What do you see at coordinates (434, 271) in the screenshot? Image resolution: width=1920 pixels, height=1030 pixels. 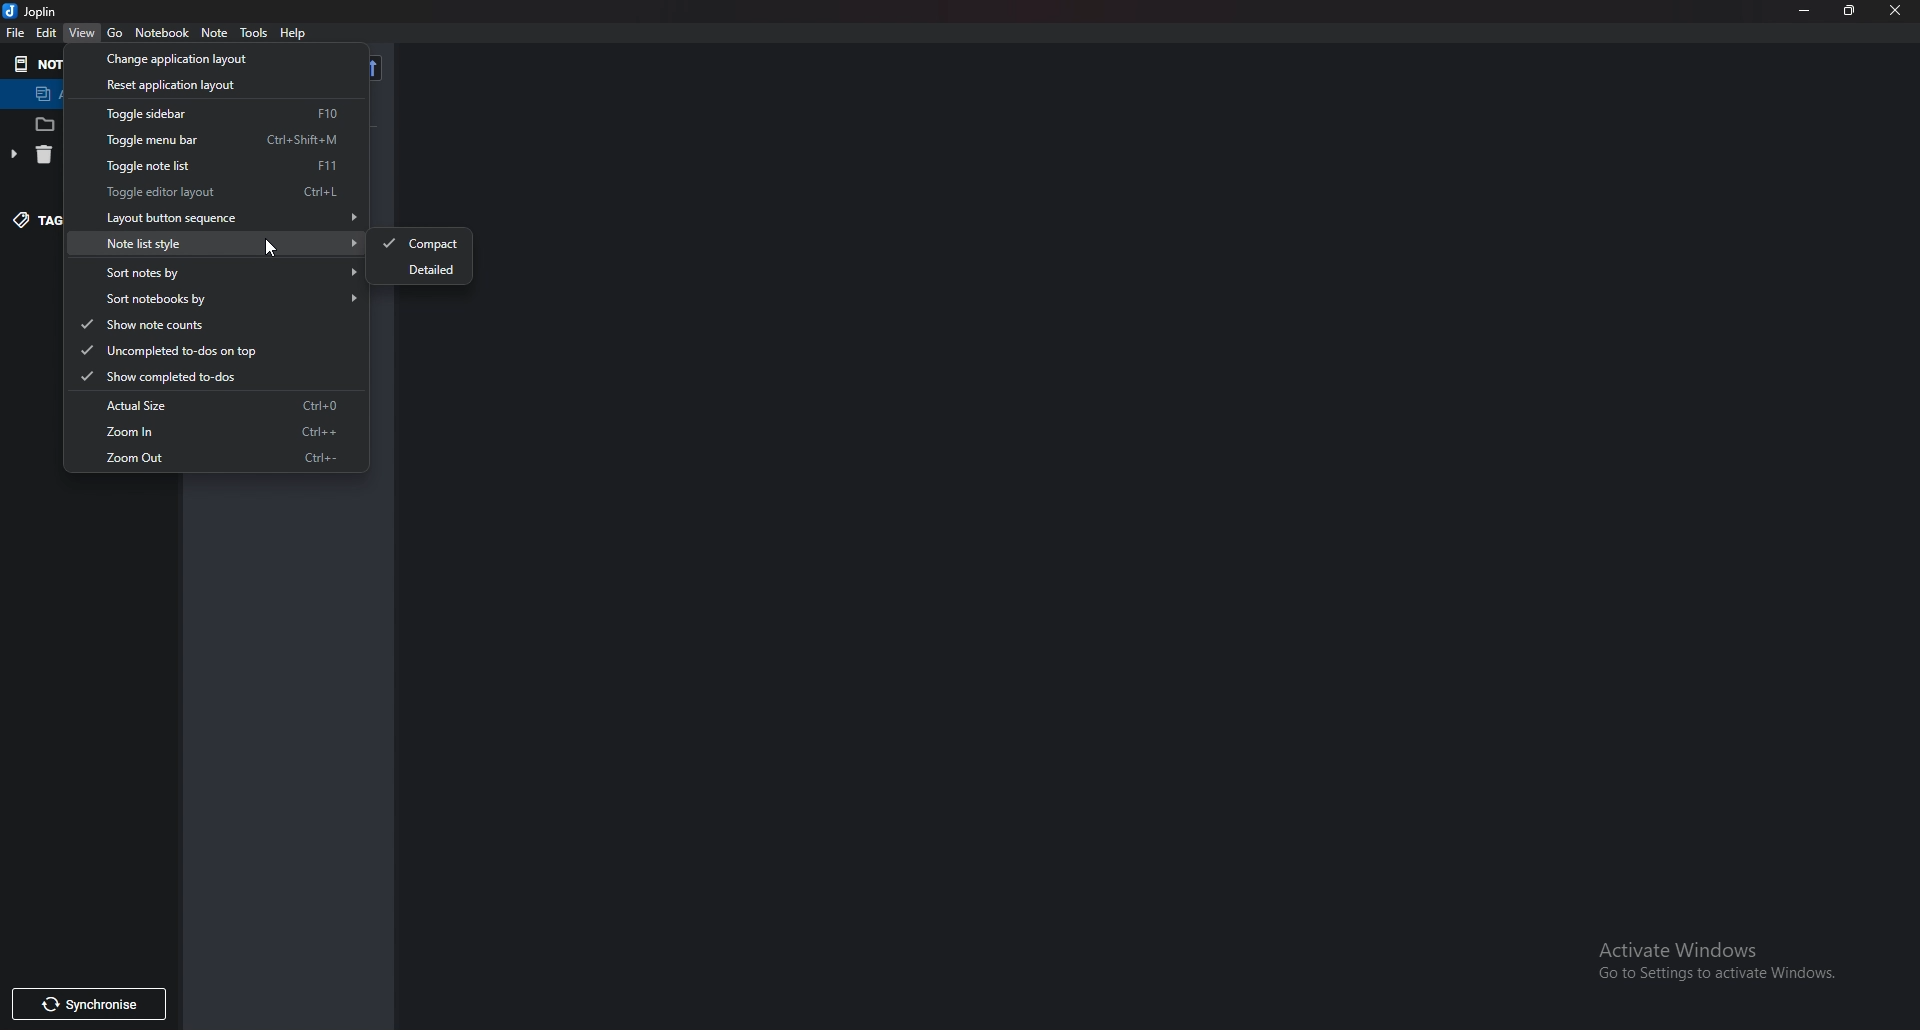 I see `detailed` at bounding box center [434, 271].